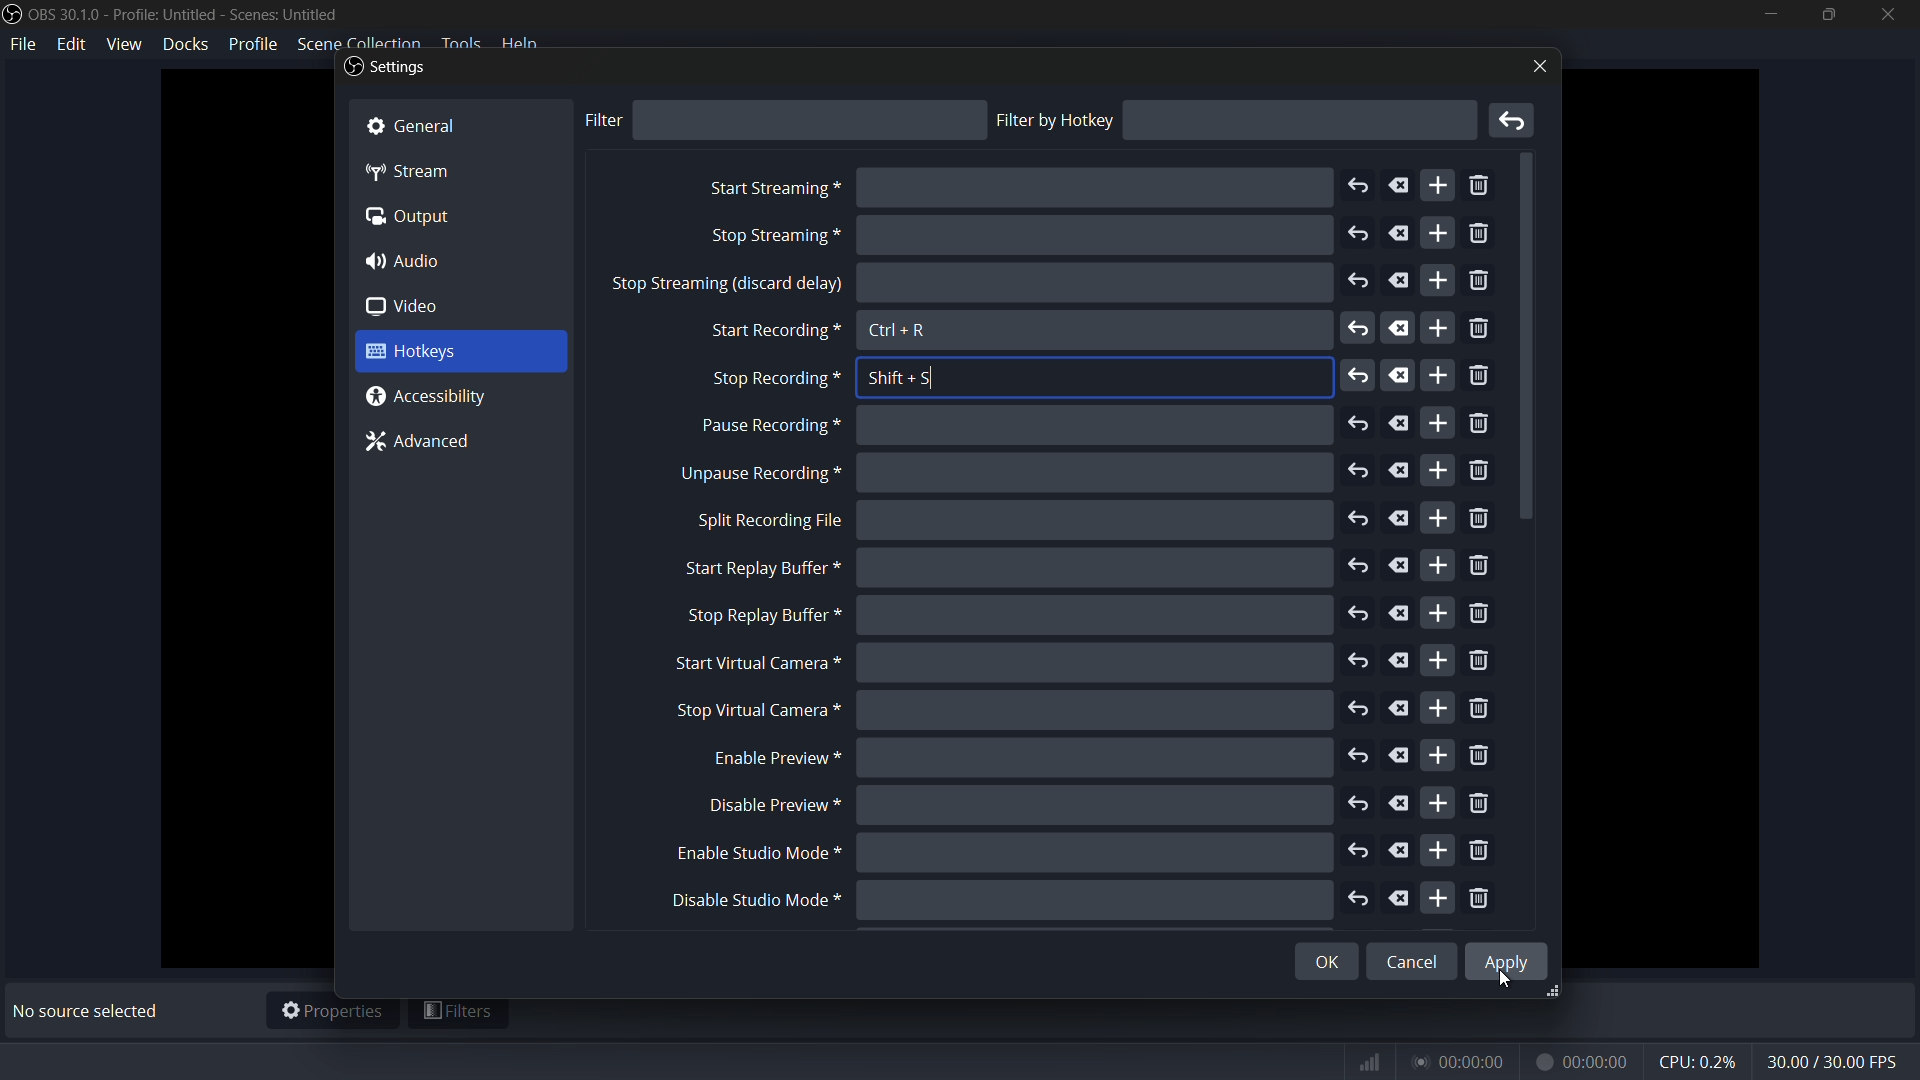  I want to click on delete, so click(1399, 708).